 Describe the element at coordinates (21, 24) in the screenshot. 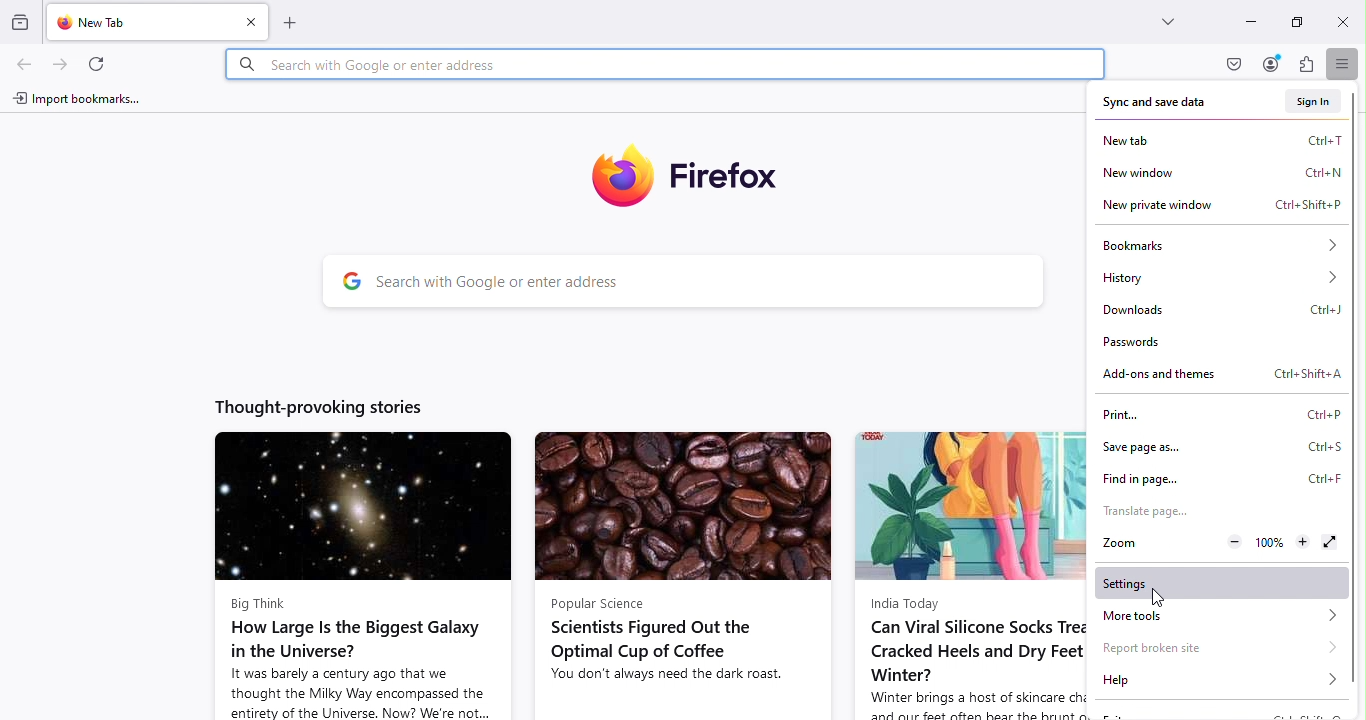

I see `View recent browsing across windows and devices` at that location.